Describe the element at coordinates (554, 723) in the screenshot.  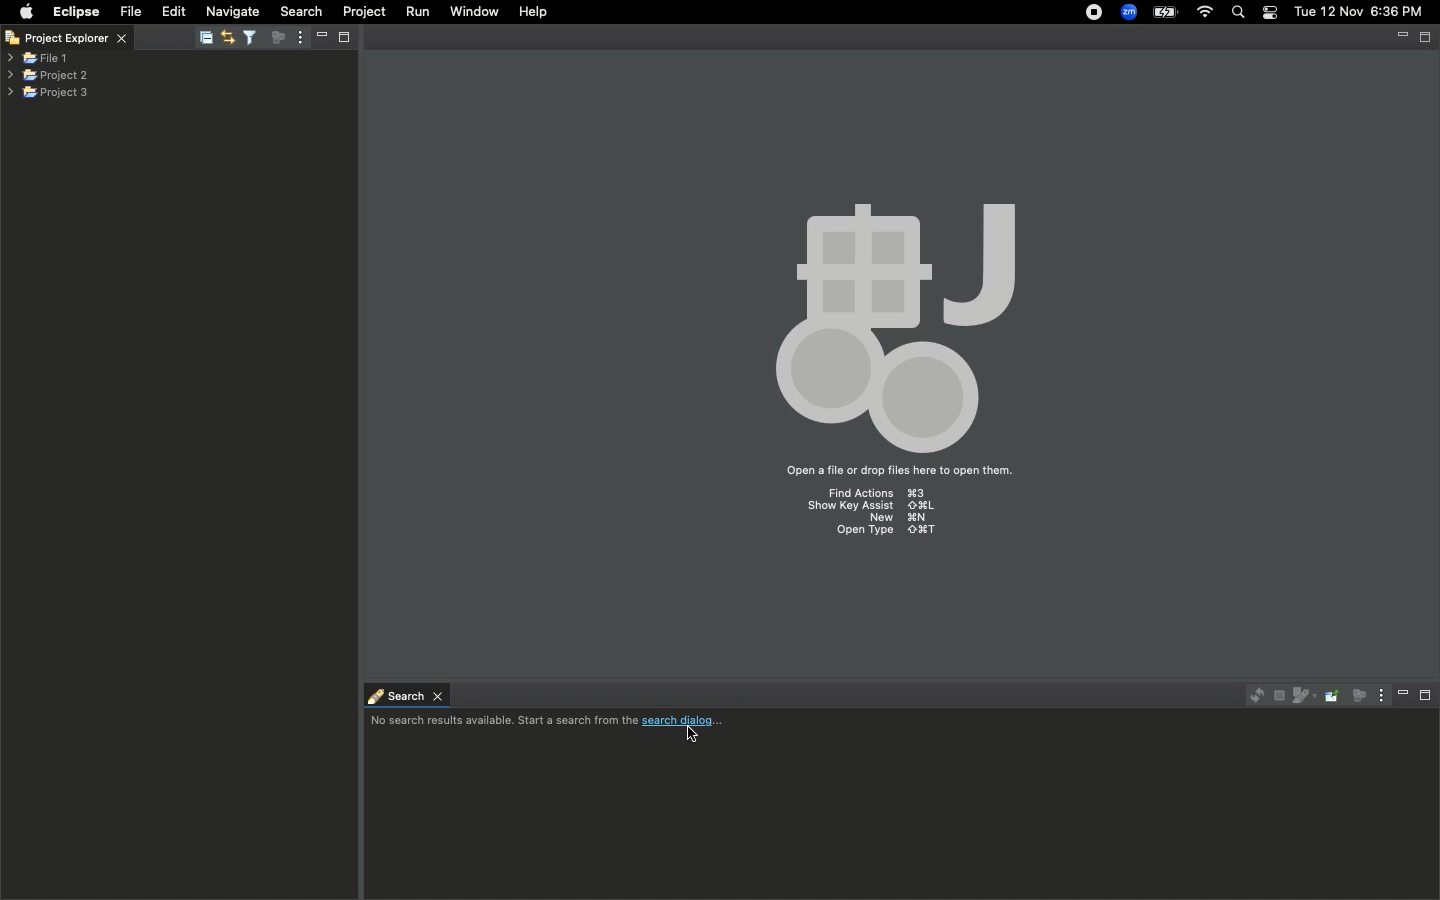
I see `Search dialog` at that location.